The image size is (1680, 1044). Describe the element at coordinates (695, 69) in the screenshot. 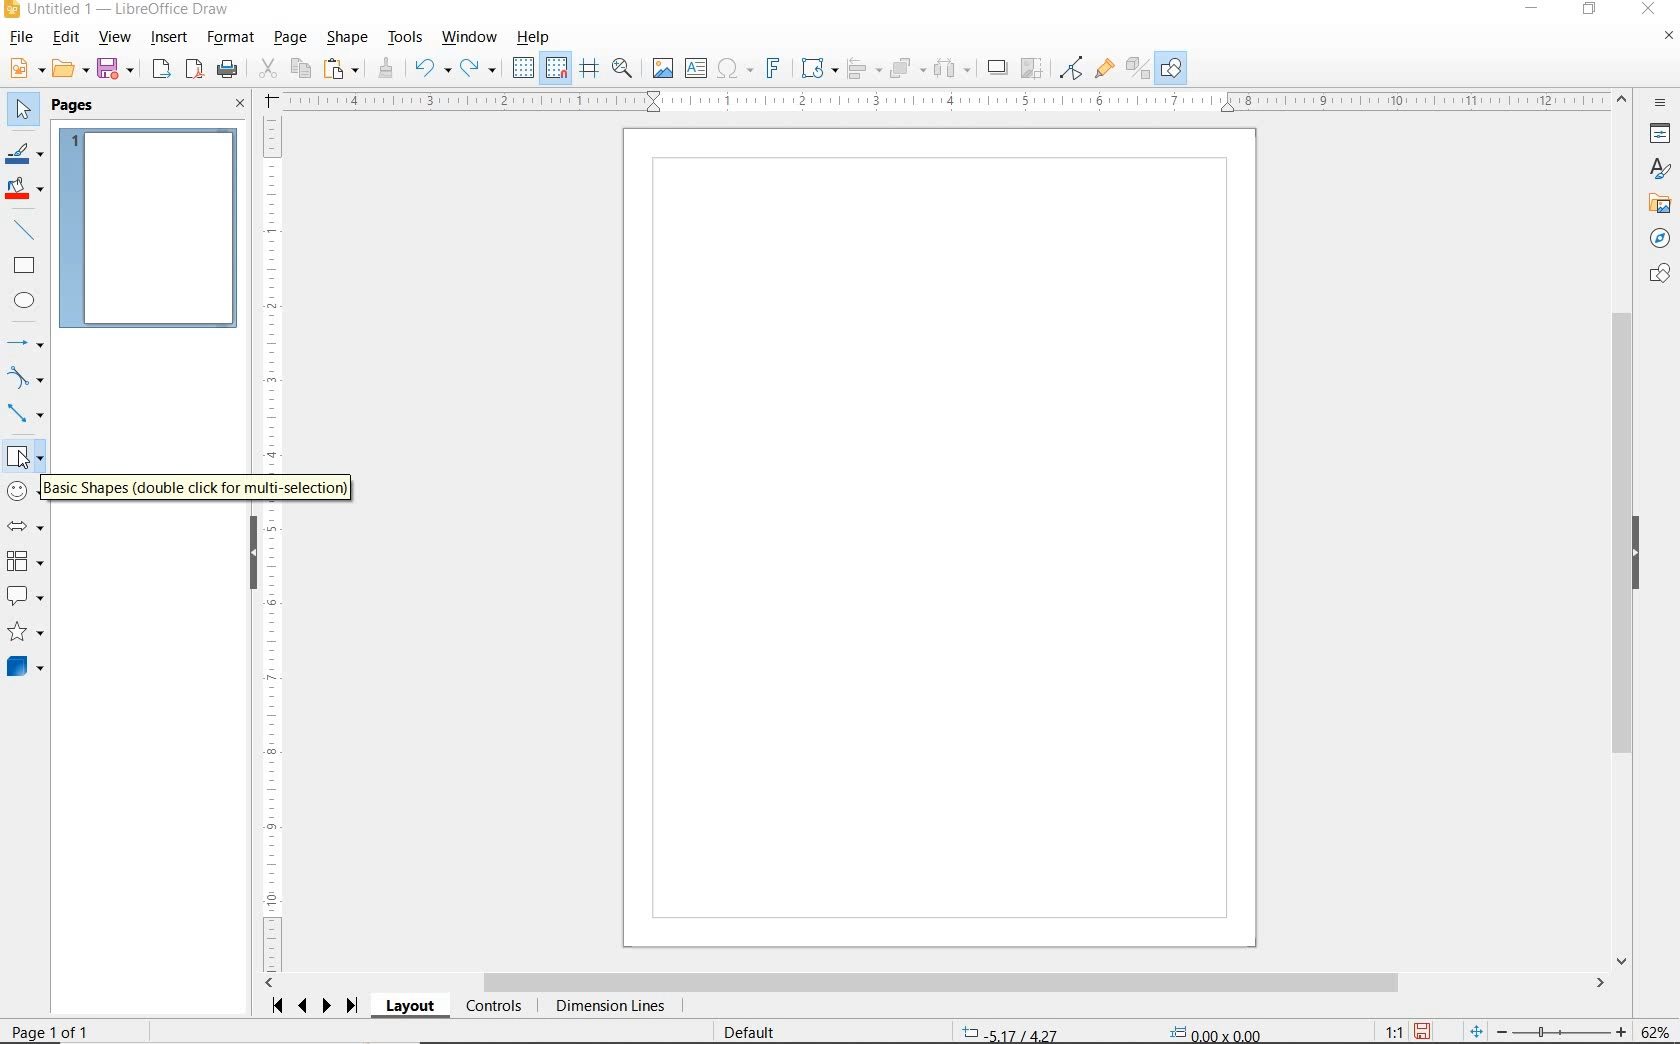

I see `INSERT TEXT BOX` at that location.